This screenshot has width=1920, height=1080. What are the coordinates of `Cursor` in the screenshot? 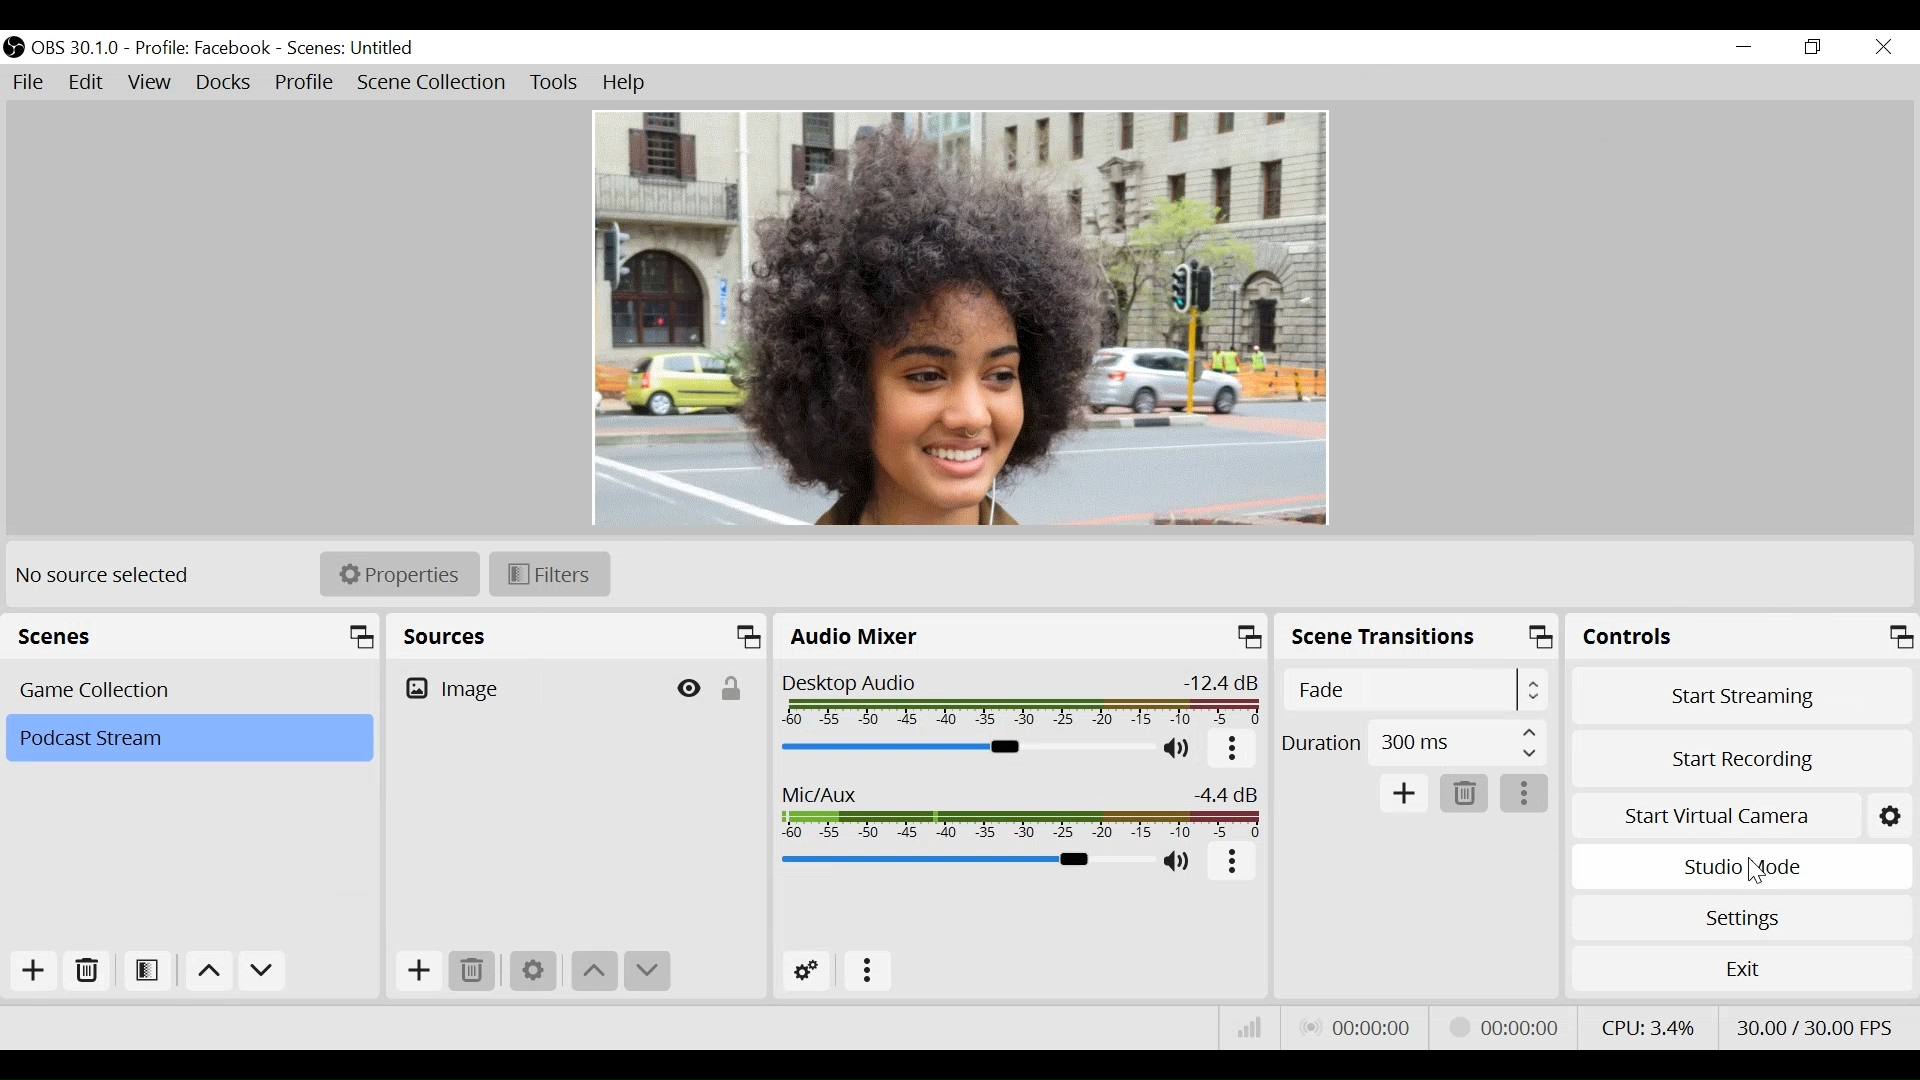 It's located at (1756, 871).